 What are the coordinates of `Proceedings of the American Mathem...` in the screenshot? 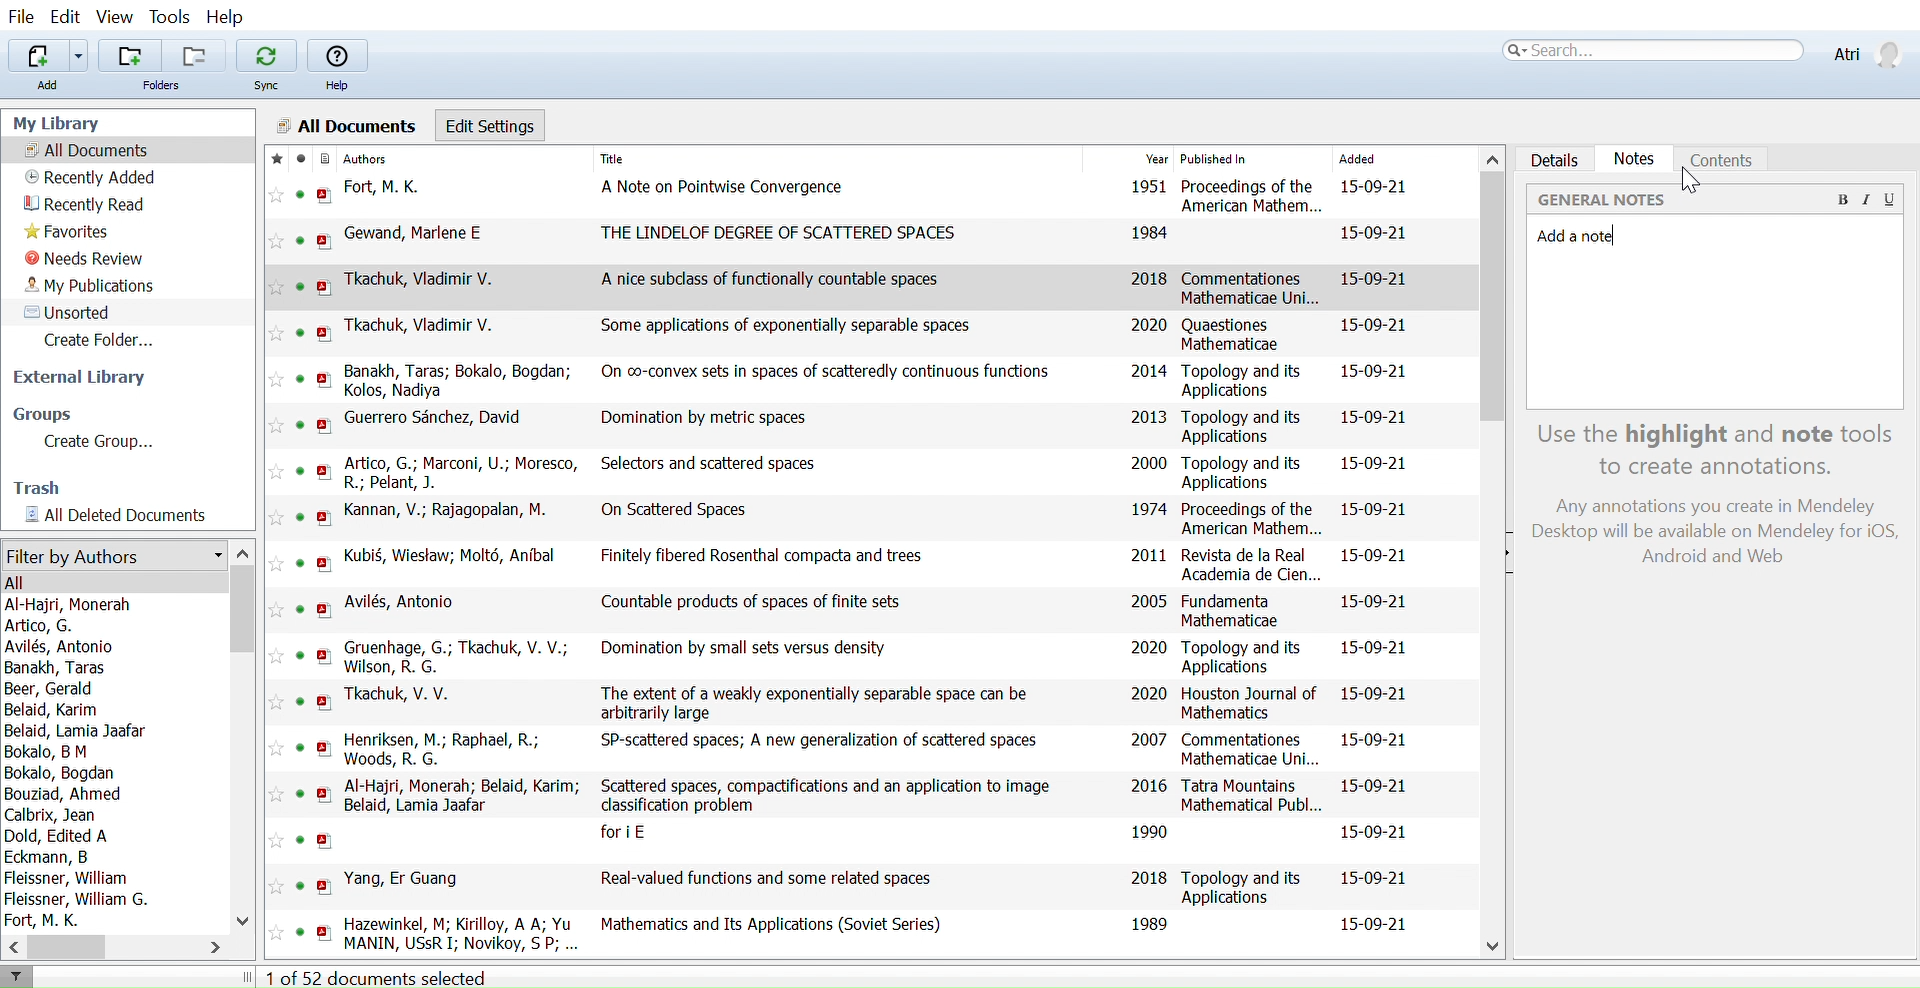 It's located at (1252, 197).